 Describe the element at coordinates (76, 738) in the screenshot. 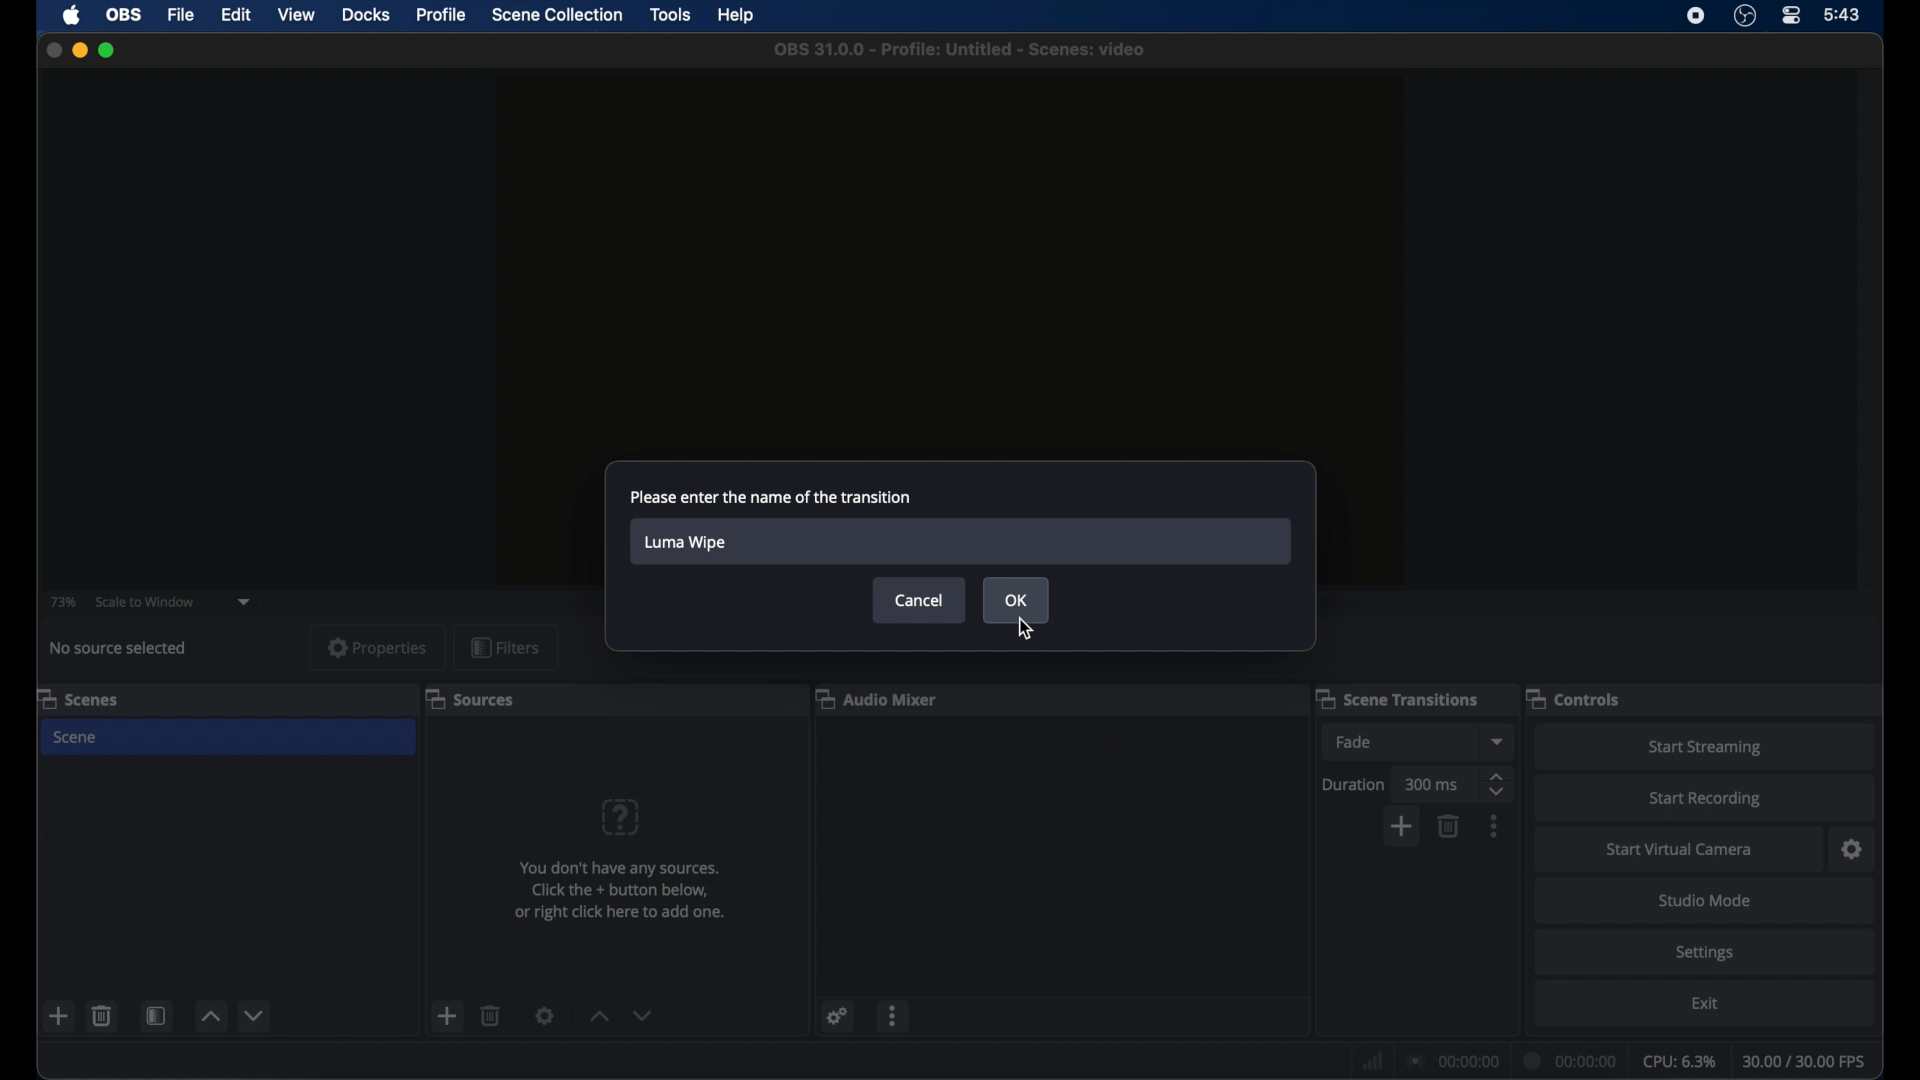

I see `scene` at that location.